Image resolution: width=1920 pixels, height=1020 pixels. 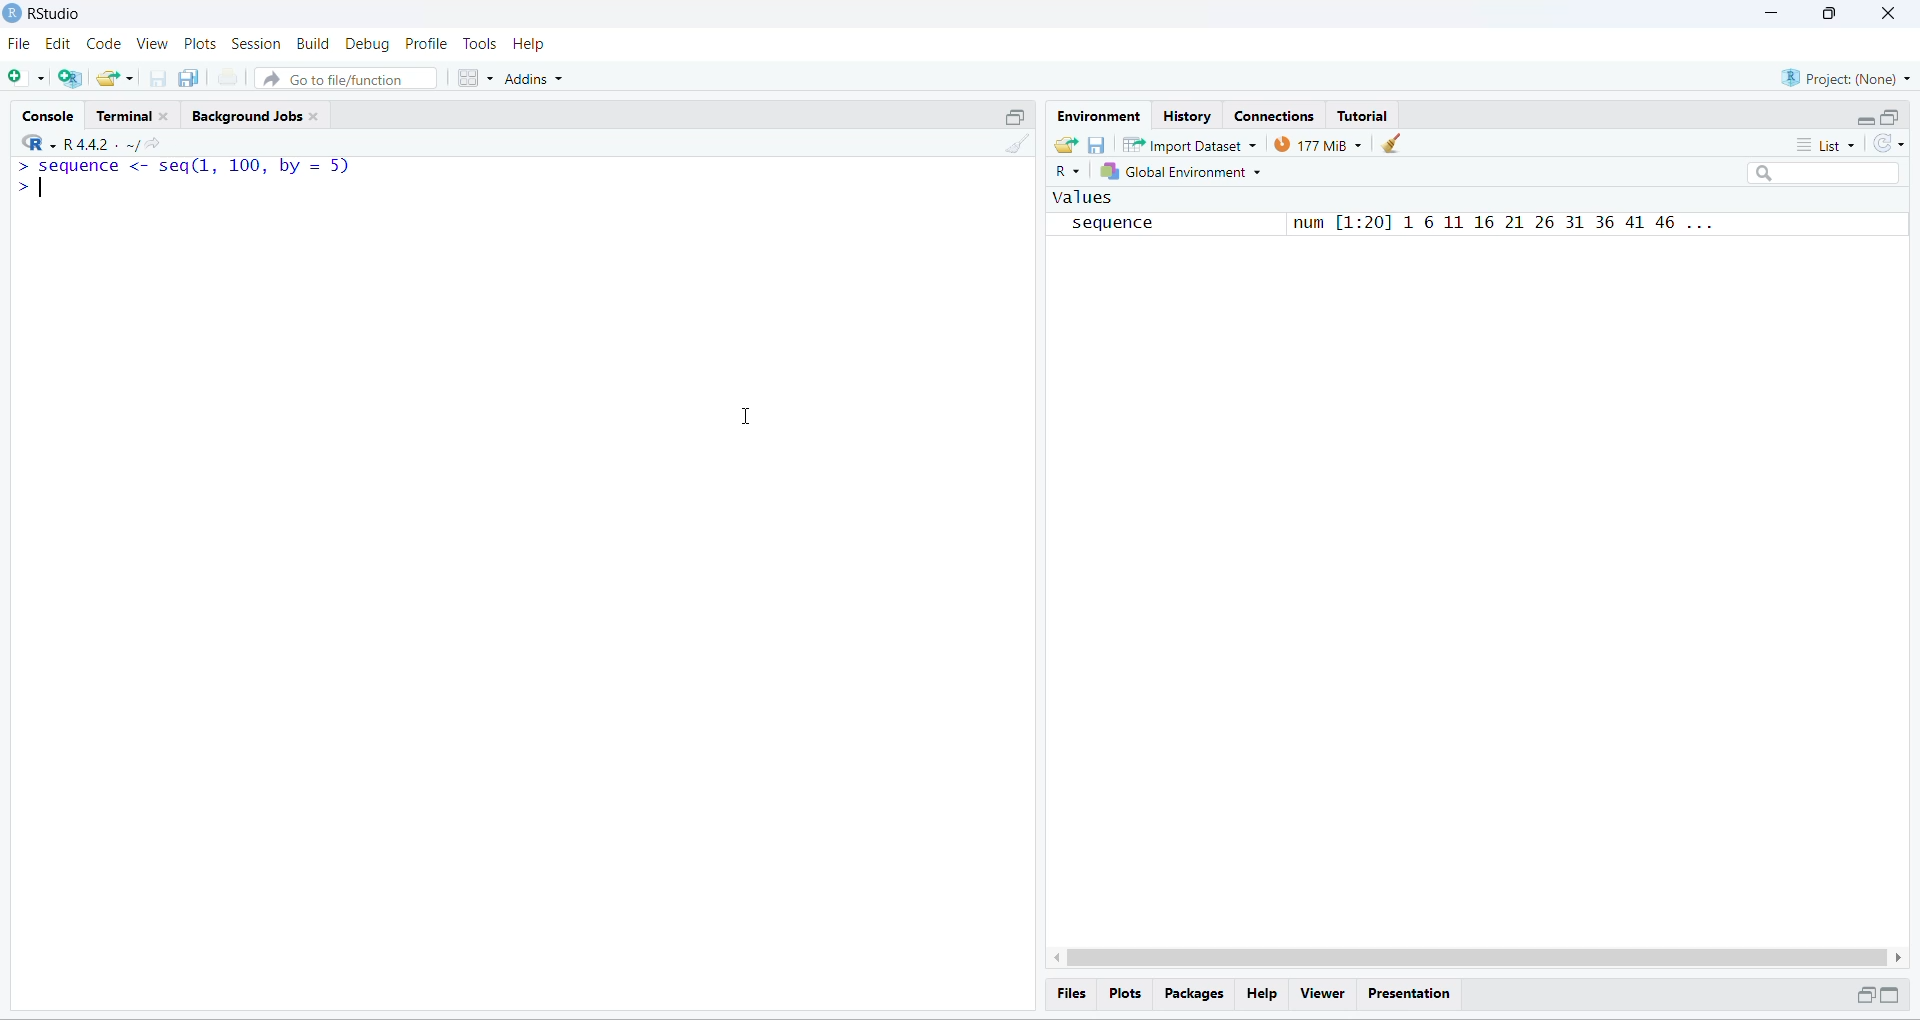 What do you see at coordinates (743, 417) in the screenshot?
I see `cursor` at bounding box center [743, 417].